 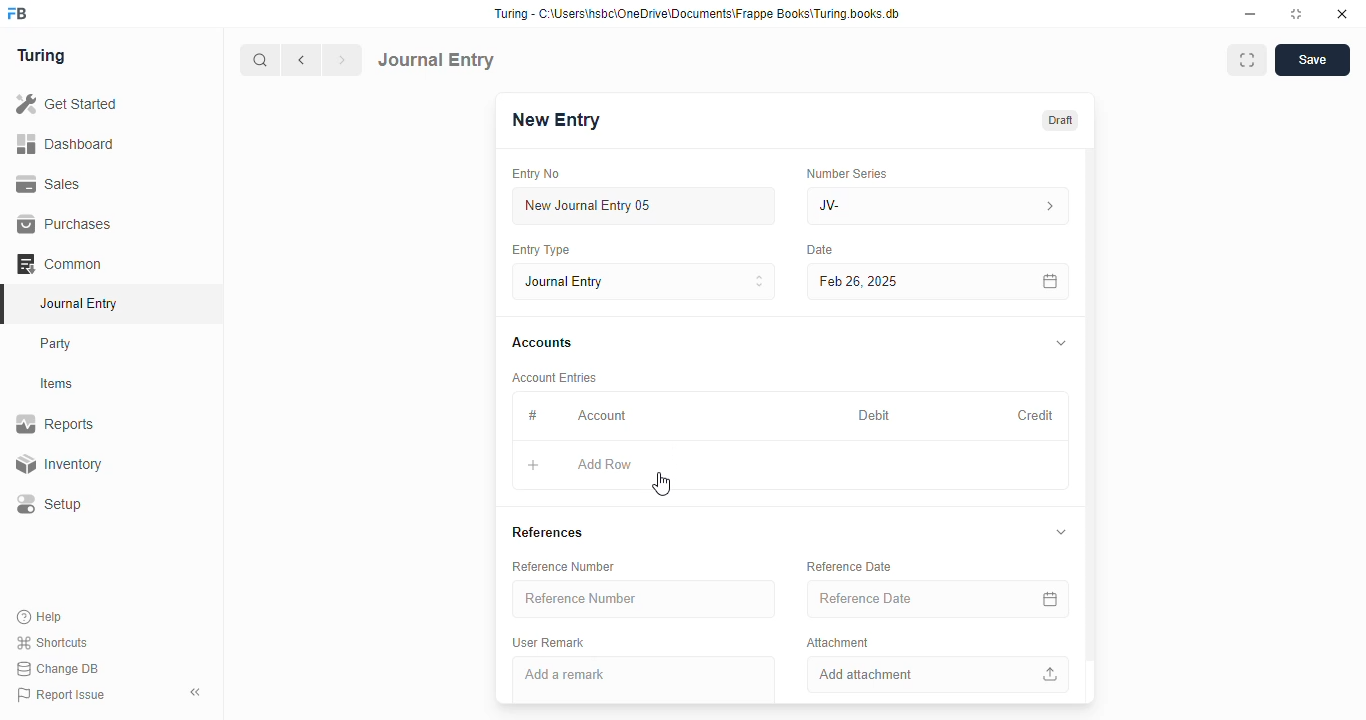 I want to click on FB - logo, so click(x=17, y=13).